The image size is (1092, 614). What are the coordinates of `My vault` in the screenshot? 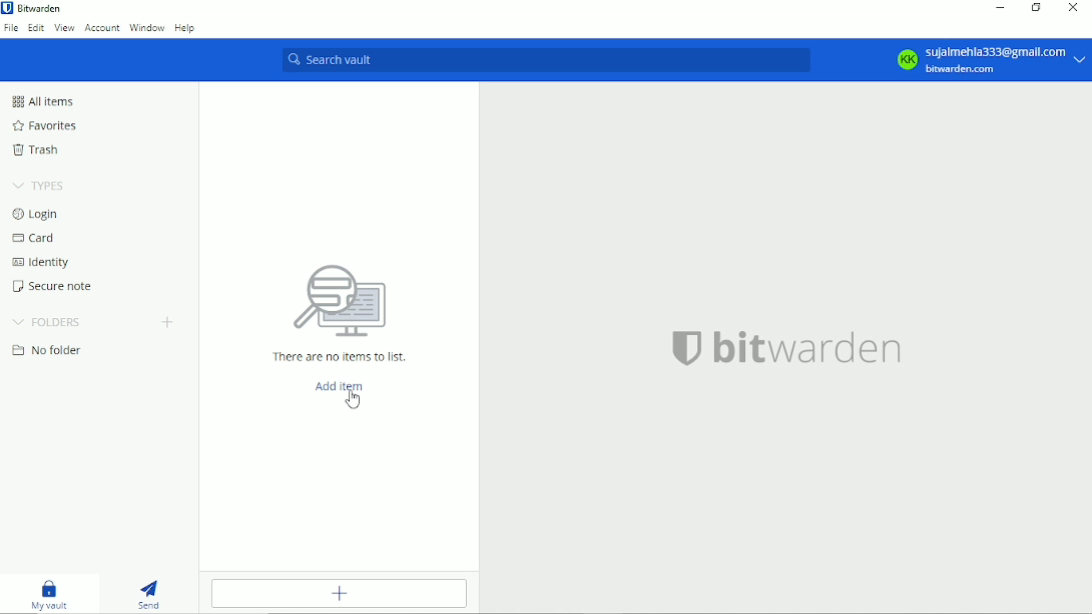 It's located at (49, 593).